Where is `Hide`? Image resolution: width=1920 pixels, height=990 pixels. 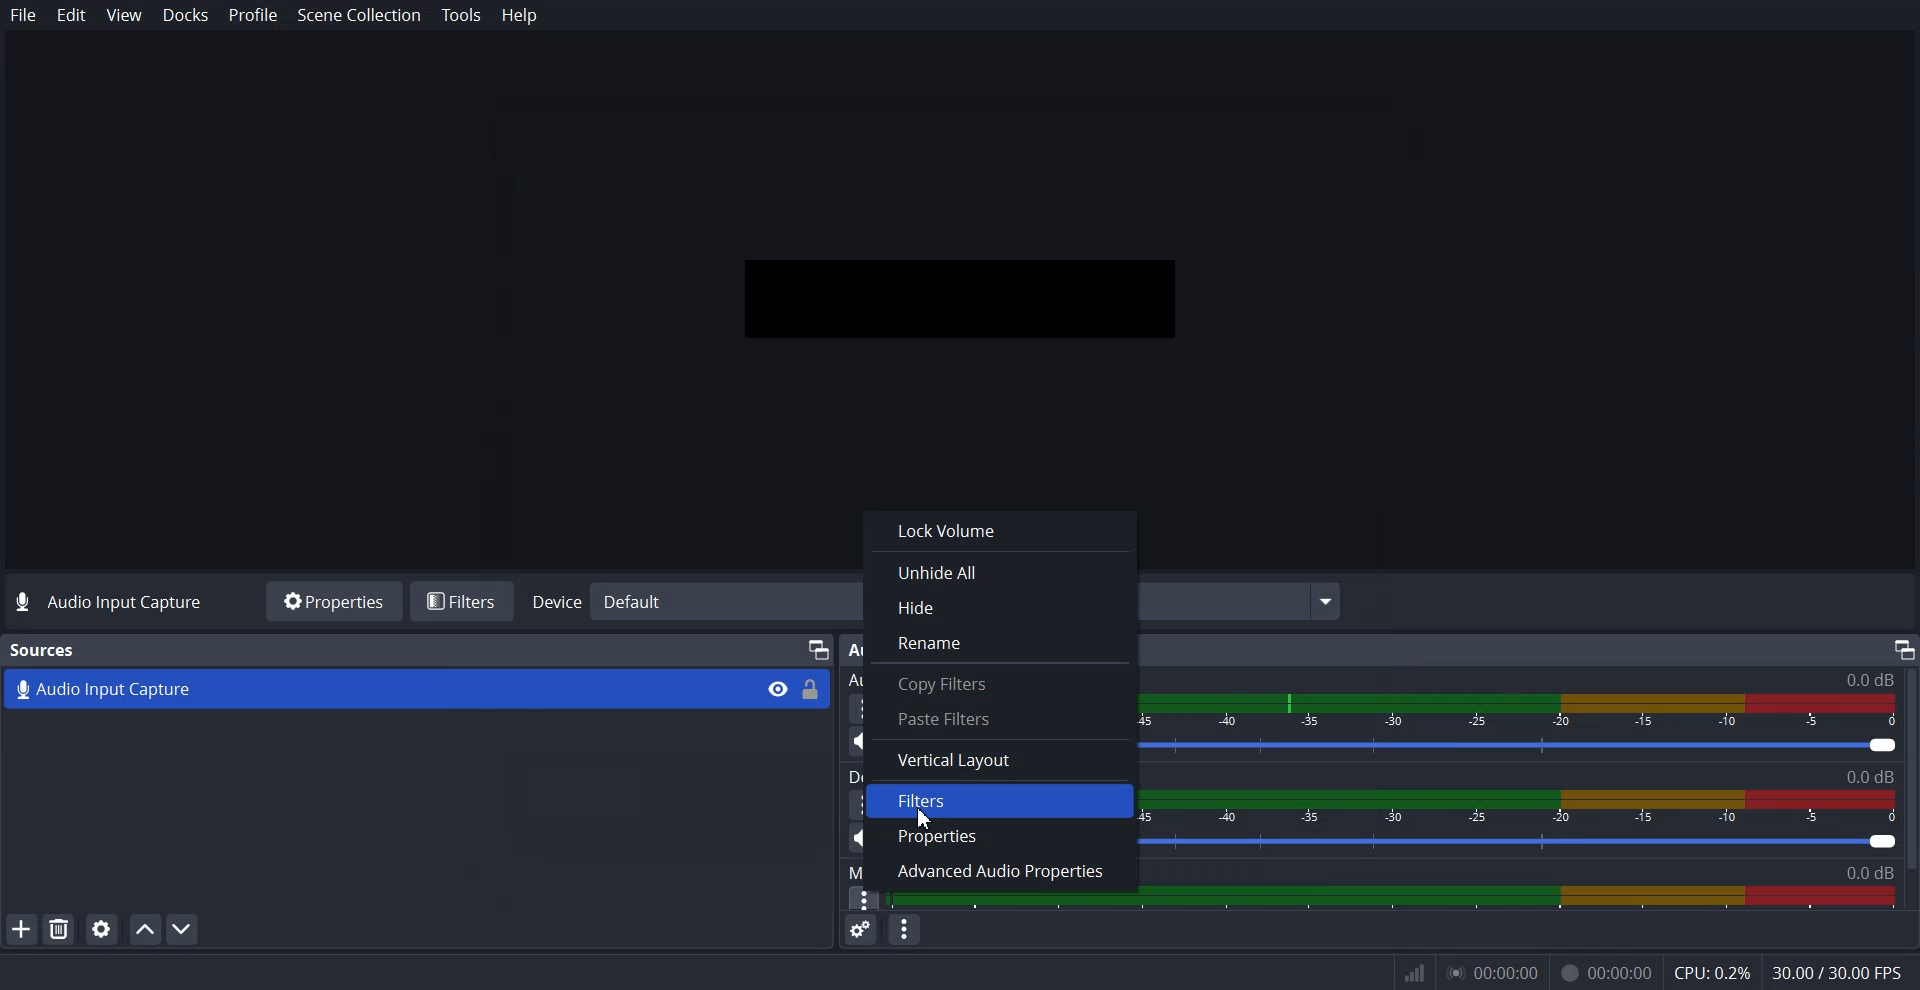 Hide is located at coordinates (1009, 607).